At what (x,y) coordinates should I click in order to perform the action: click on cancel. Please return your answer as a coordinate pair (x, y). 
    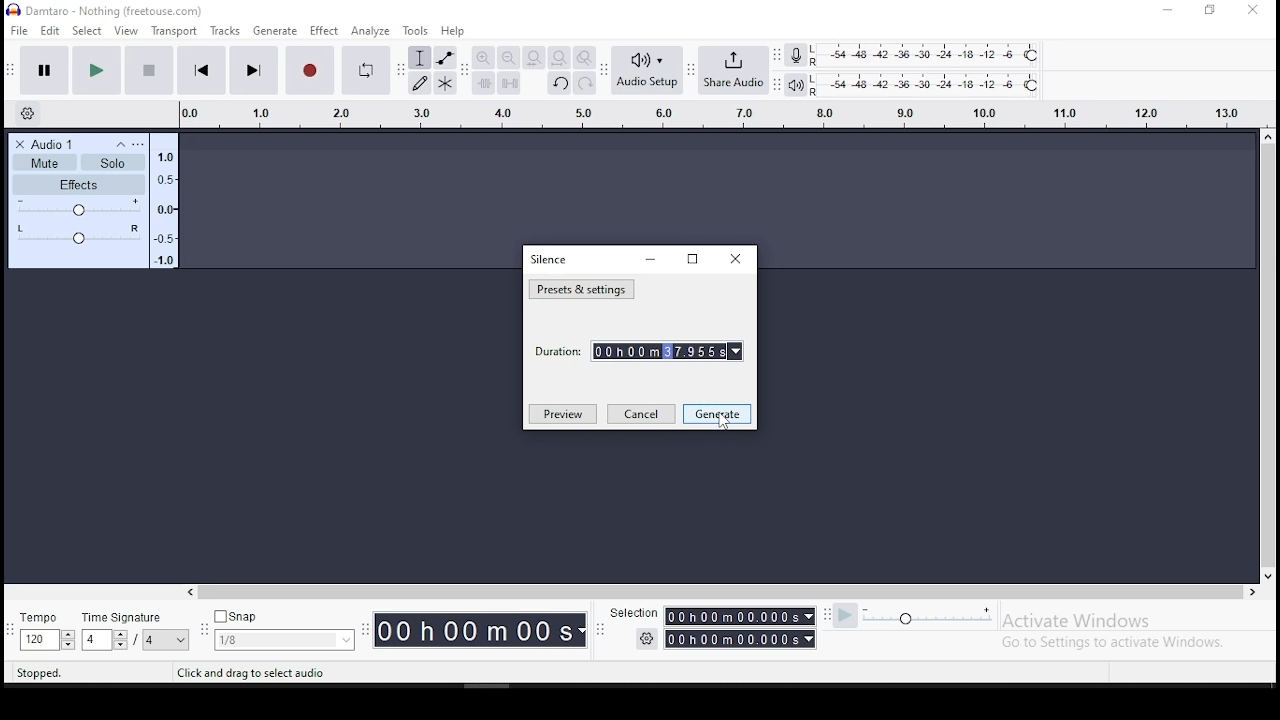
    Looking at the image, I should click on (641, 415).